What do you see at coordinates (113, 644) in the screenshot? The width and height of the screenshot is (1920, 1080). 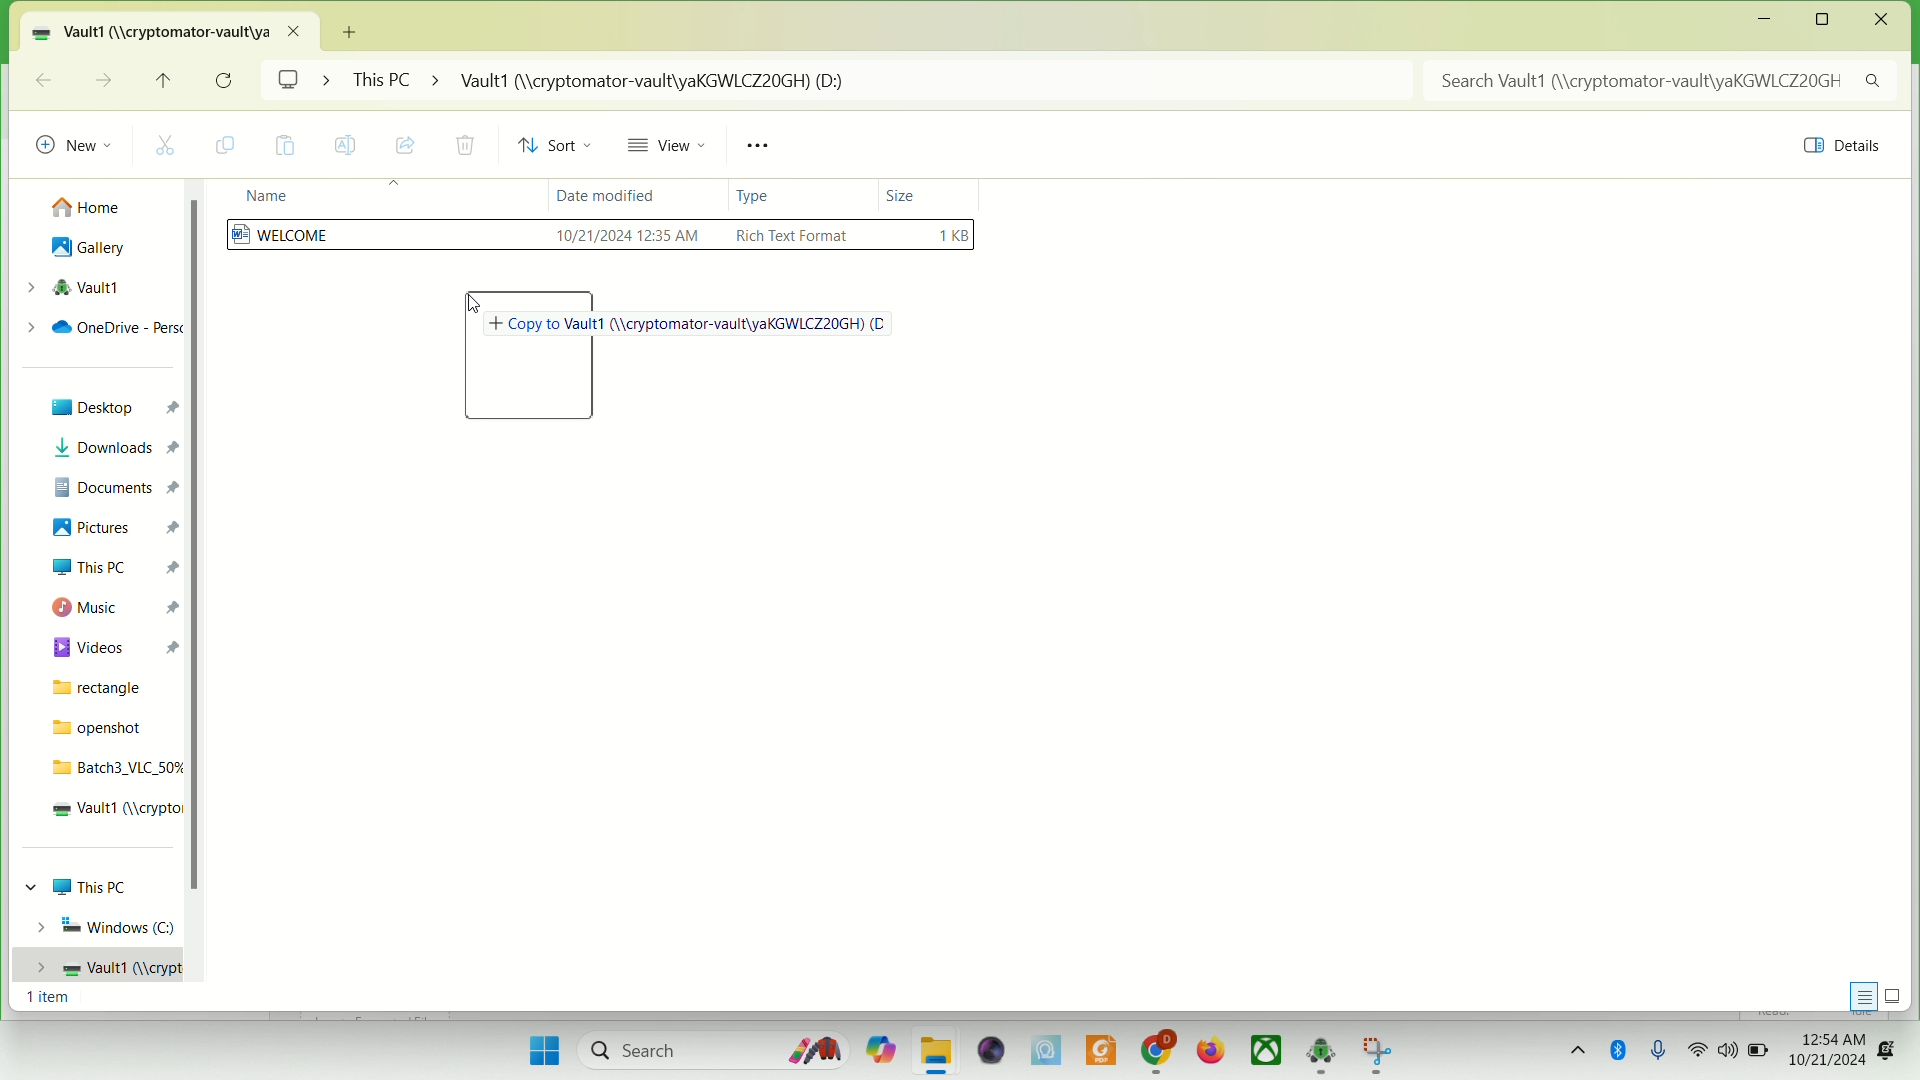 I see `videos` at bounding box center [113, 644].